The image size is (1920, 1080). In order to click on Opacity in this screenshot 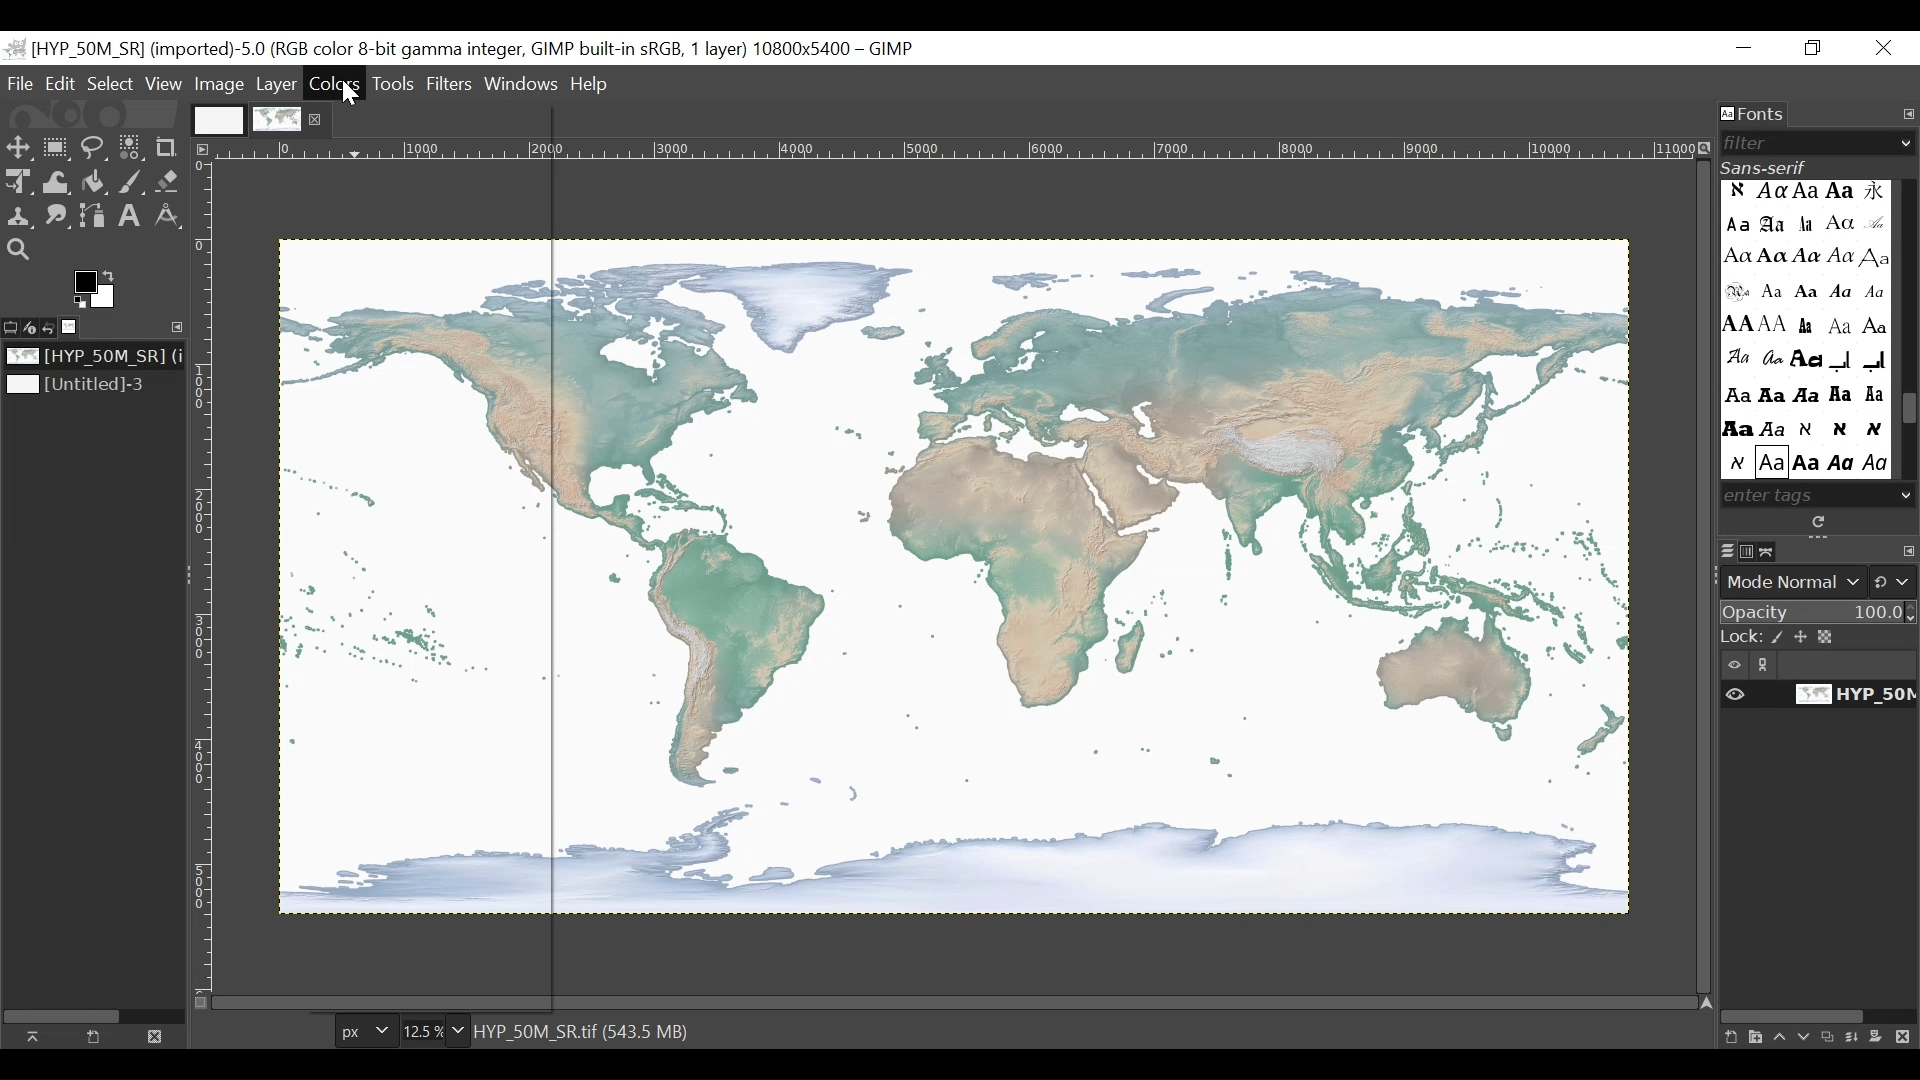, I will do `click(1819, 614)`.